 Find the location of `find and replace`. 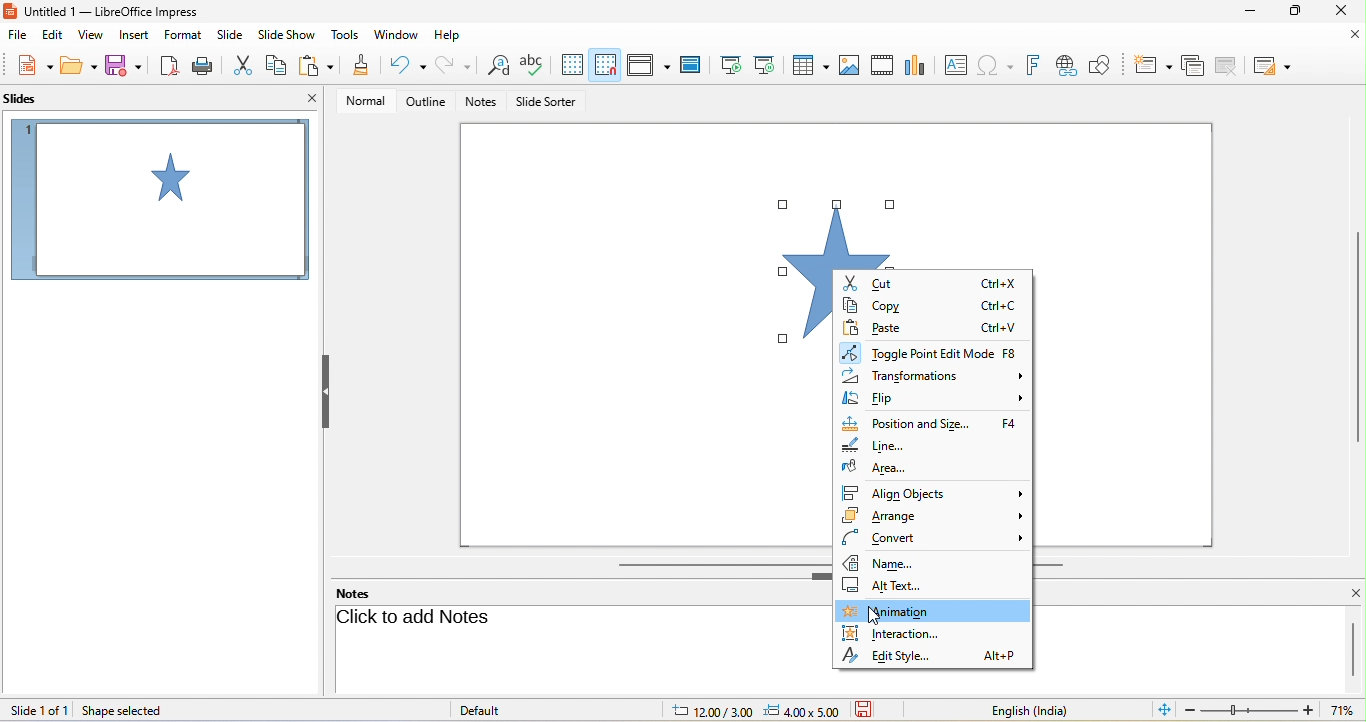

find and replace is located at coordinates (497, 65).